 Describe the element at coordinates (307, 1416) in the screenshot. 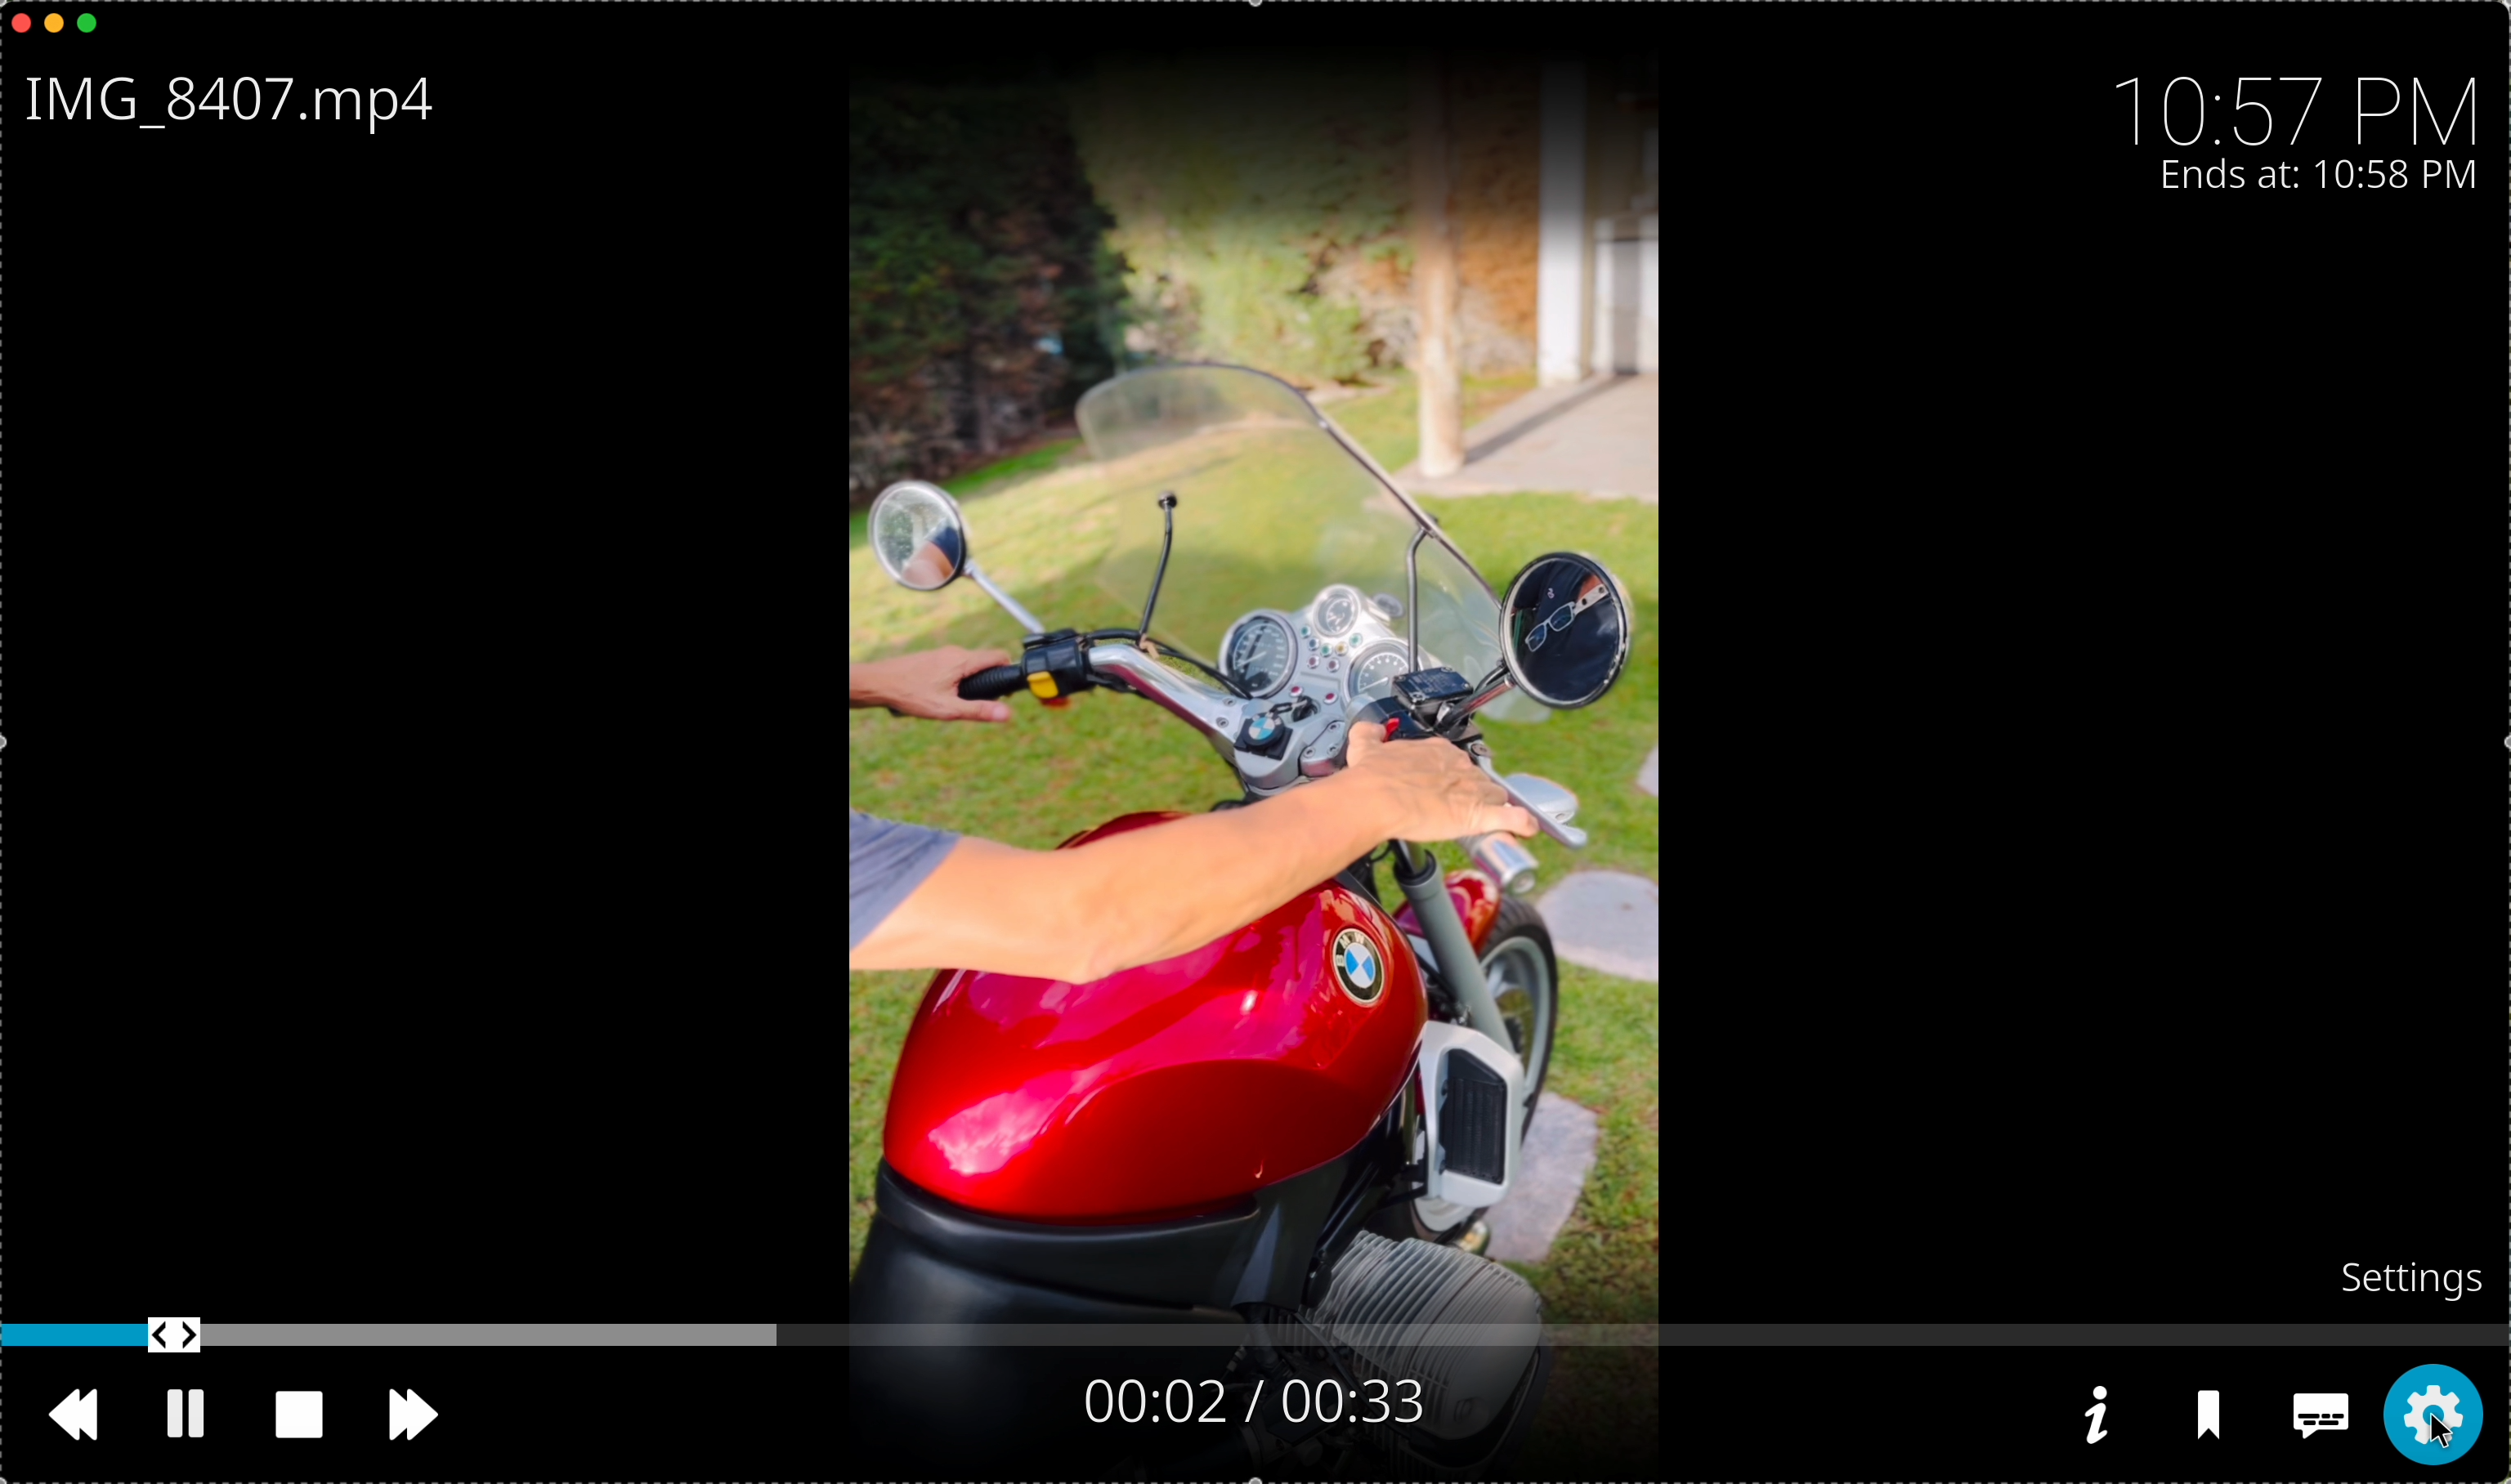

I see `stop` at that location.